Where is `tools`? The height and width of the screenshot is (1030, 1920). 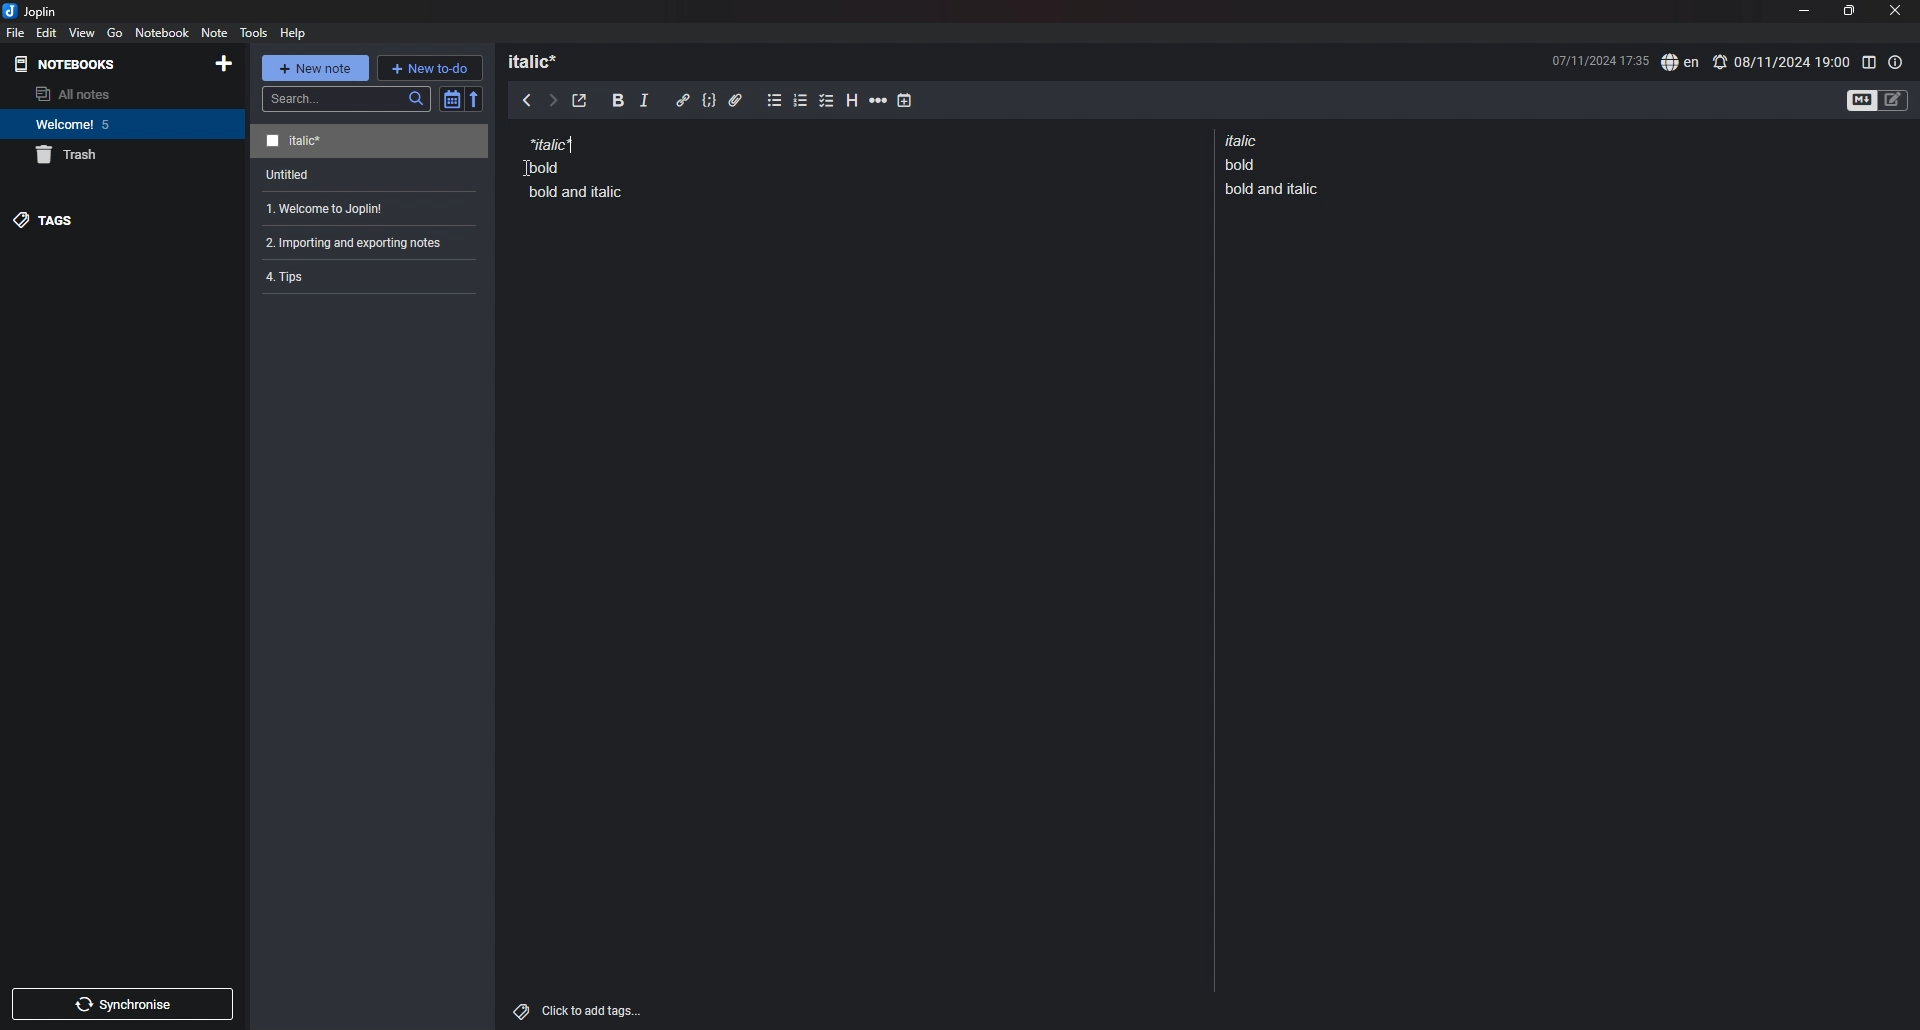 tools is located at coordinates (254, 32).